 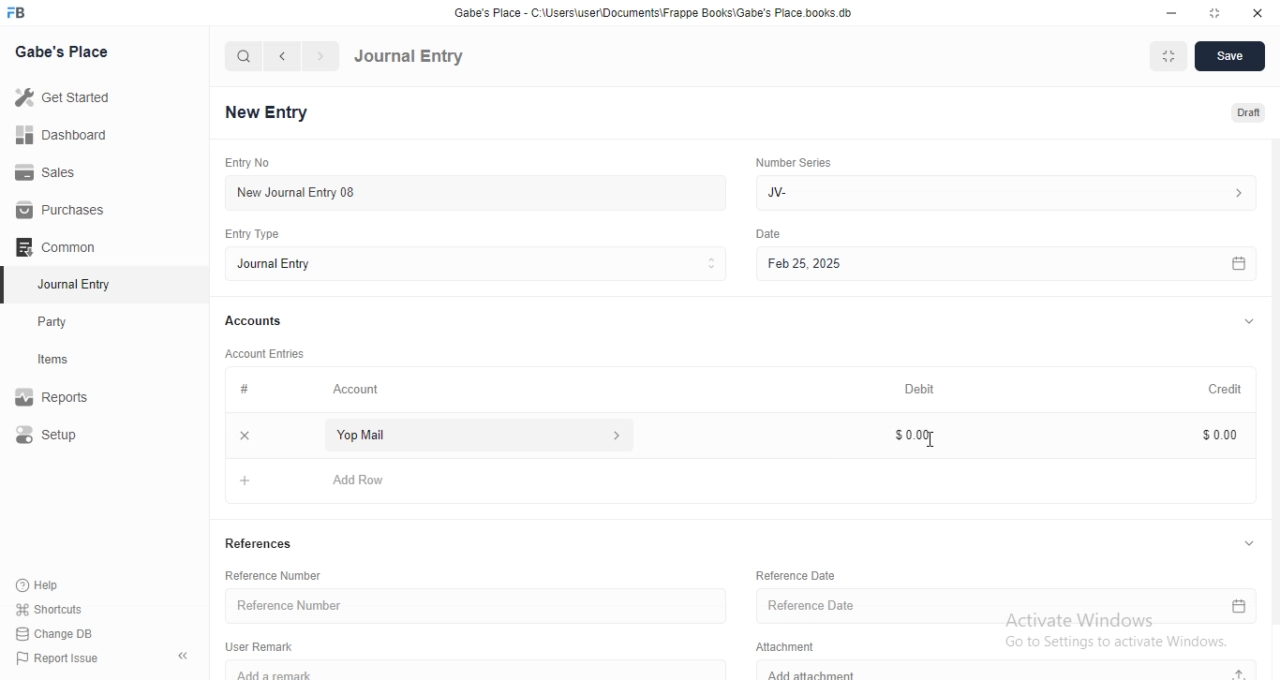 What do you see at coordinates (277, 574) in the screenshot?
I see `Reference Number` at bounding box center [277, 574].